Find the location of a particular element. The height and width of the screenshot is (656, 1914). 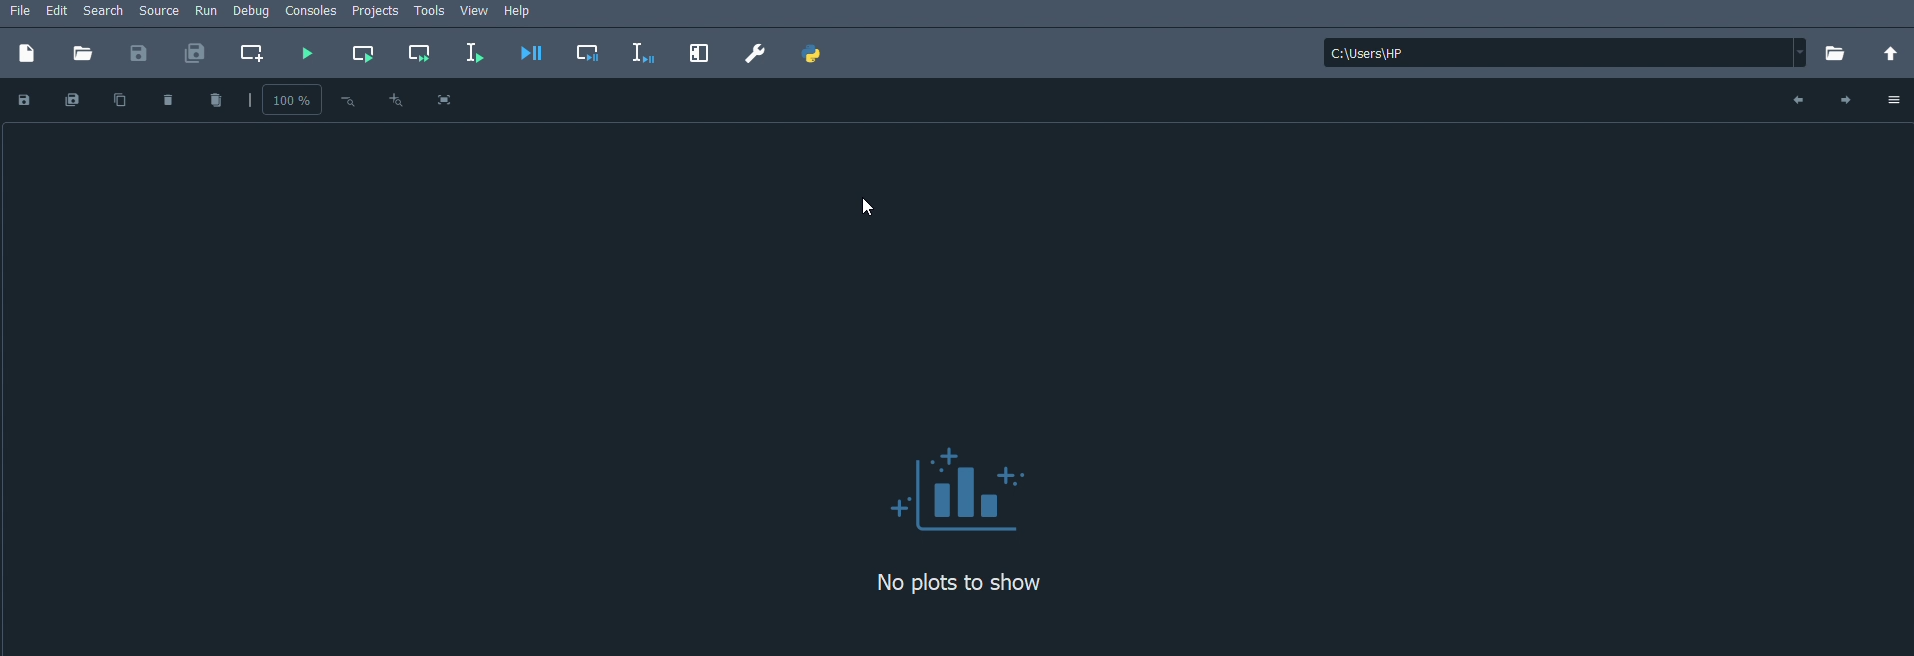

PYTHONPATH manager is located at coordinates (813, 53).